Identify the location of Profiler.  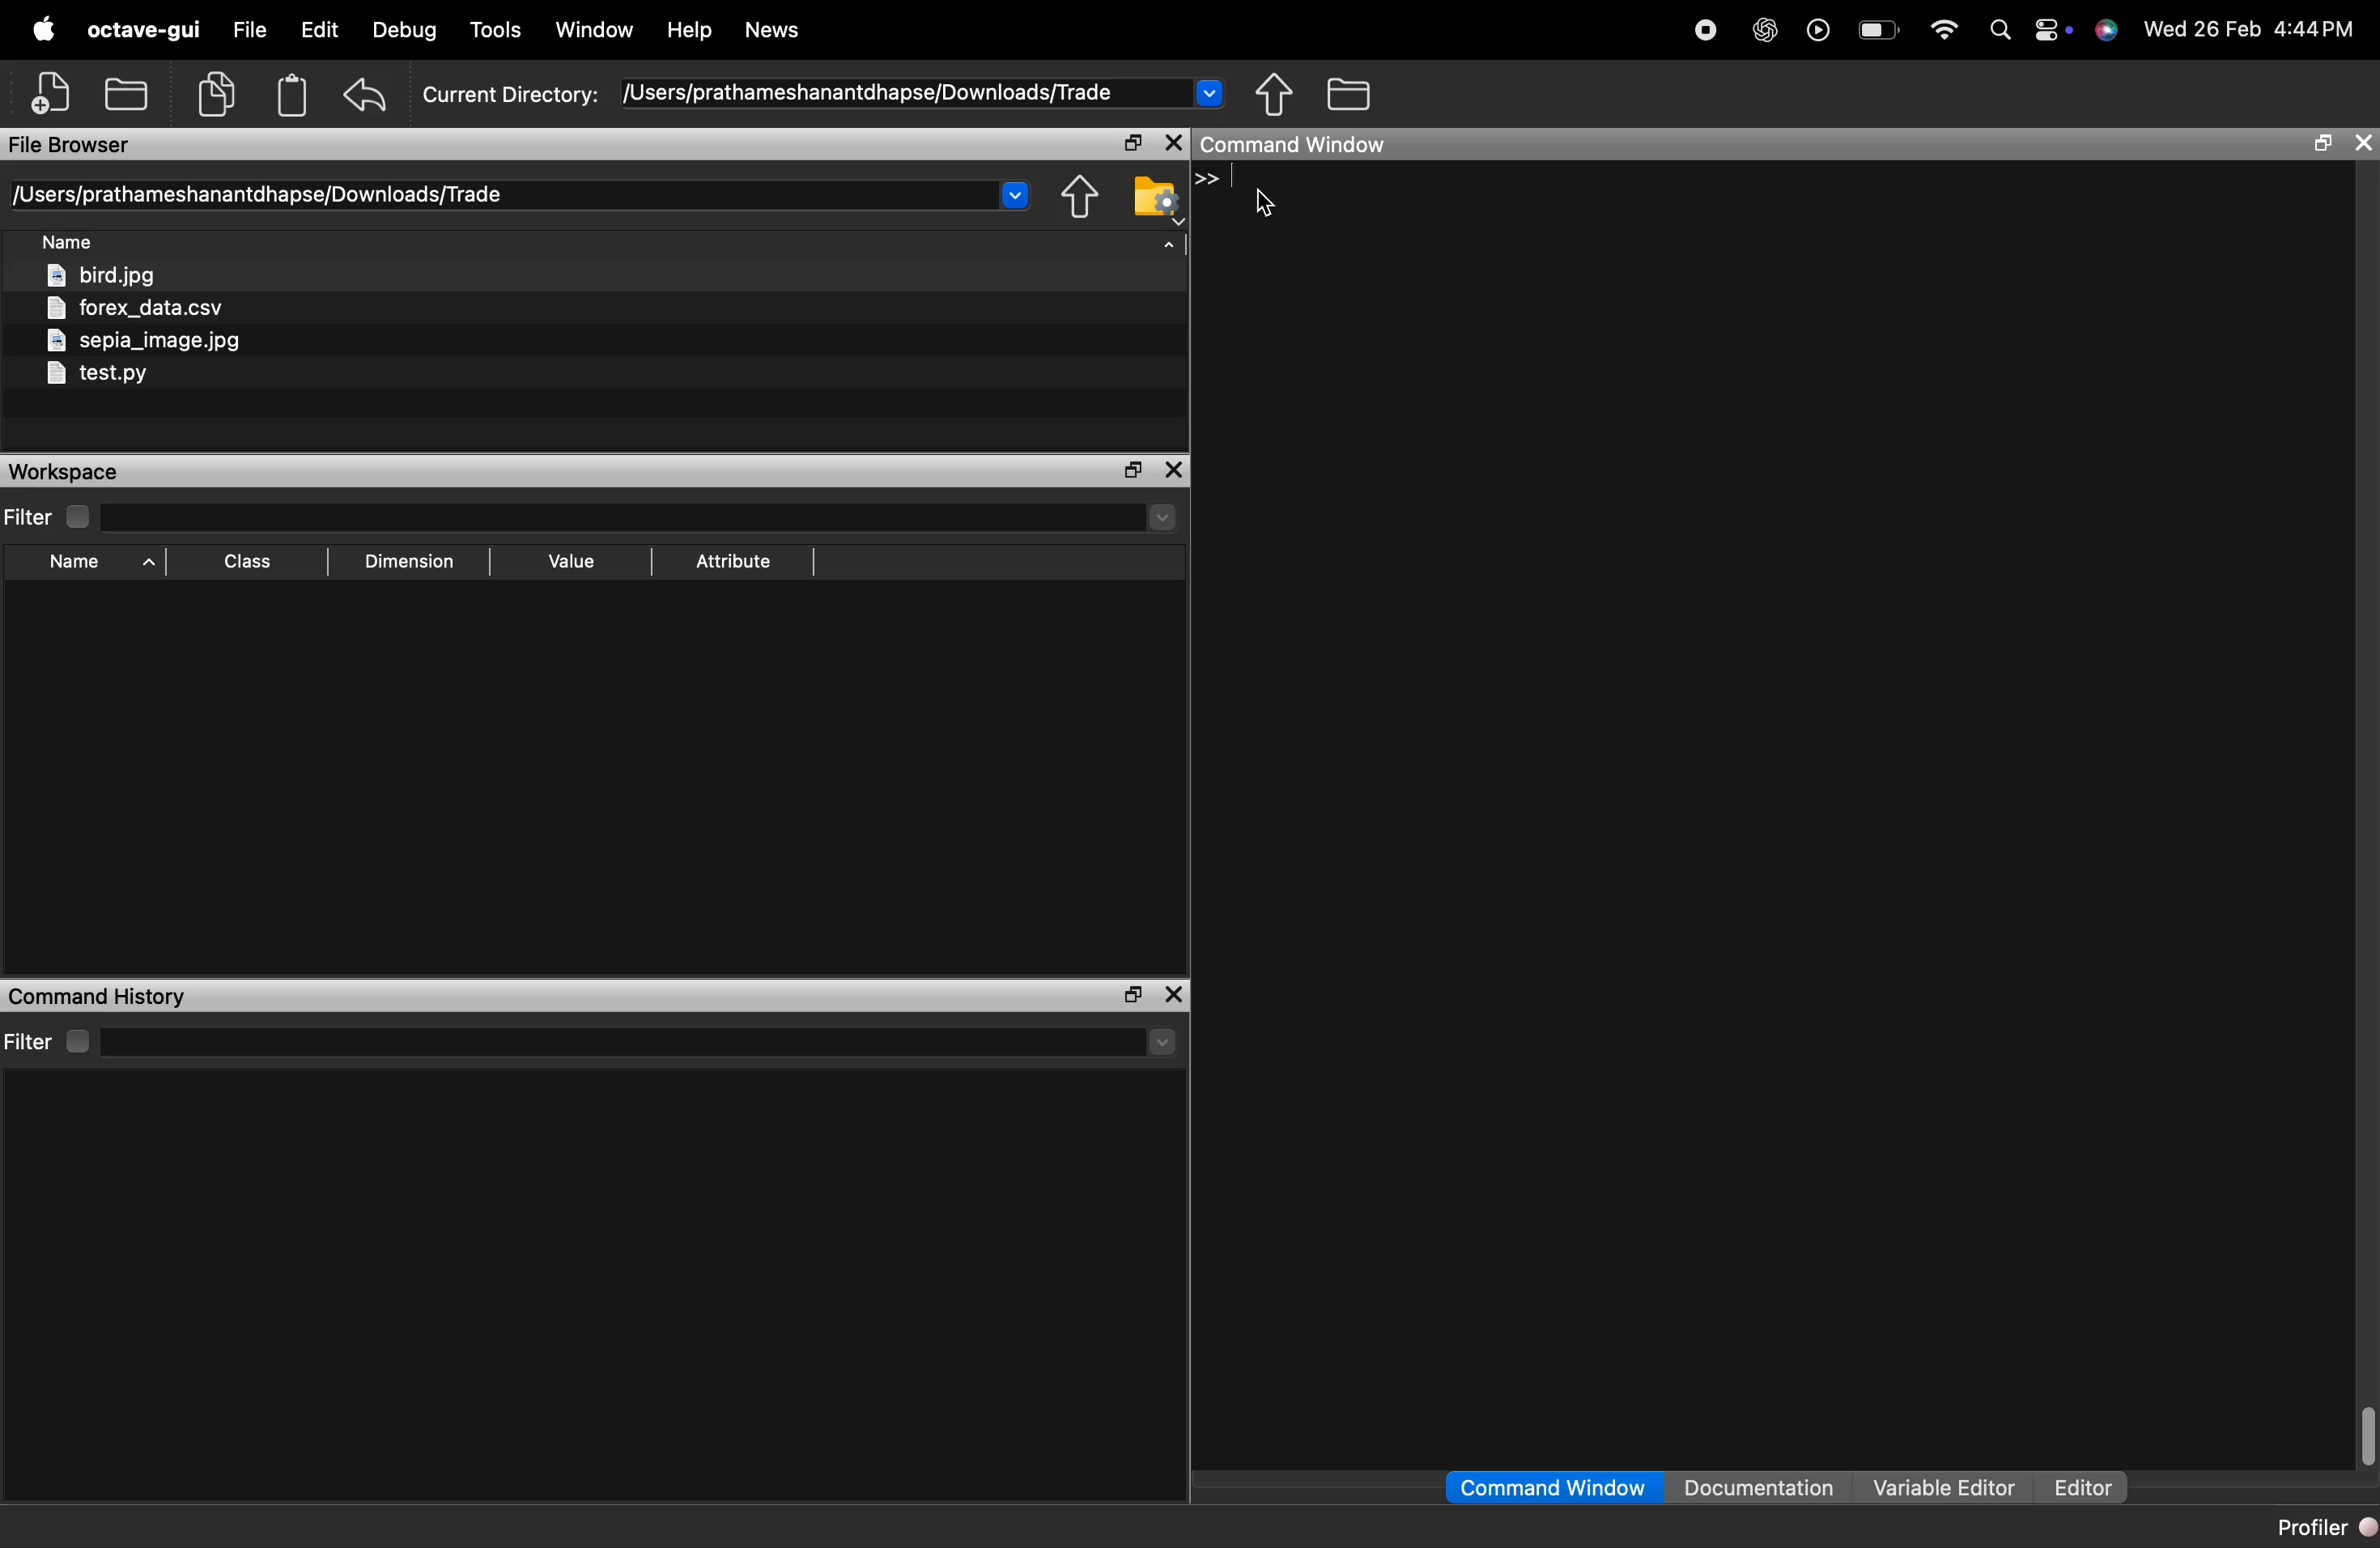
(2325, 1528).